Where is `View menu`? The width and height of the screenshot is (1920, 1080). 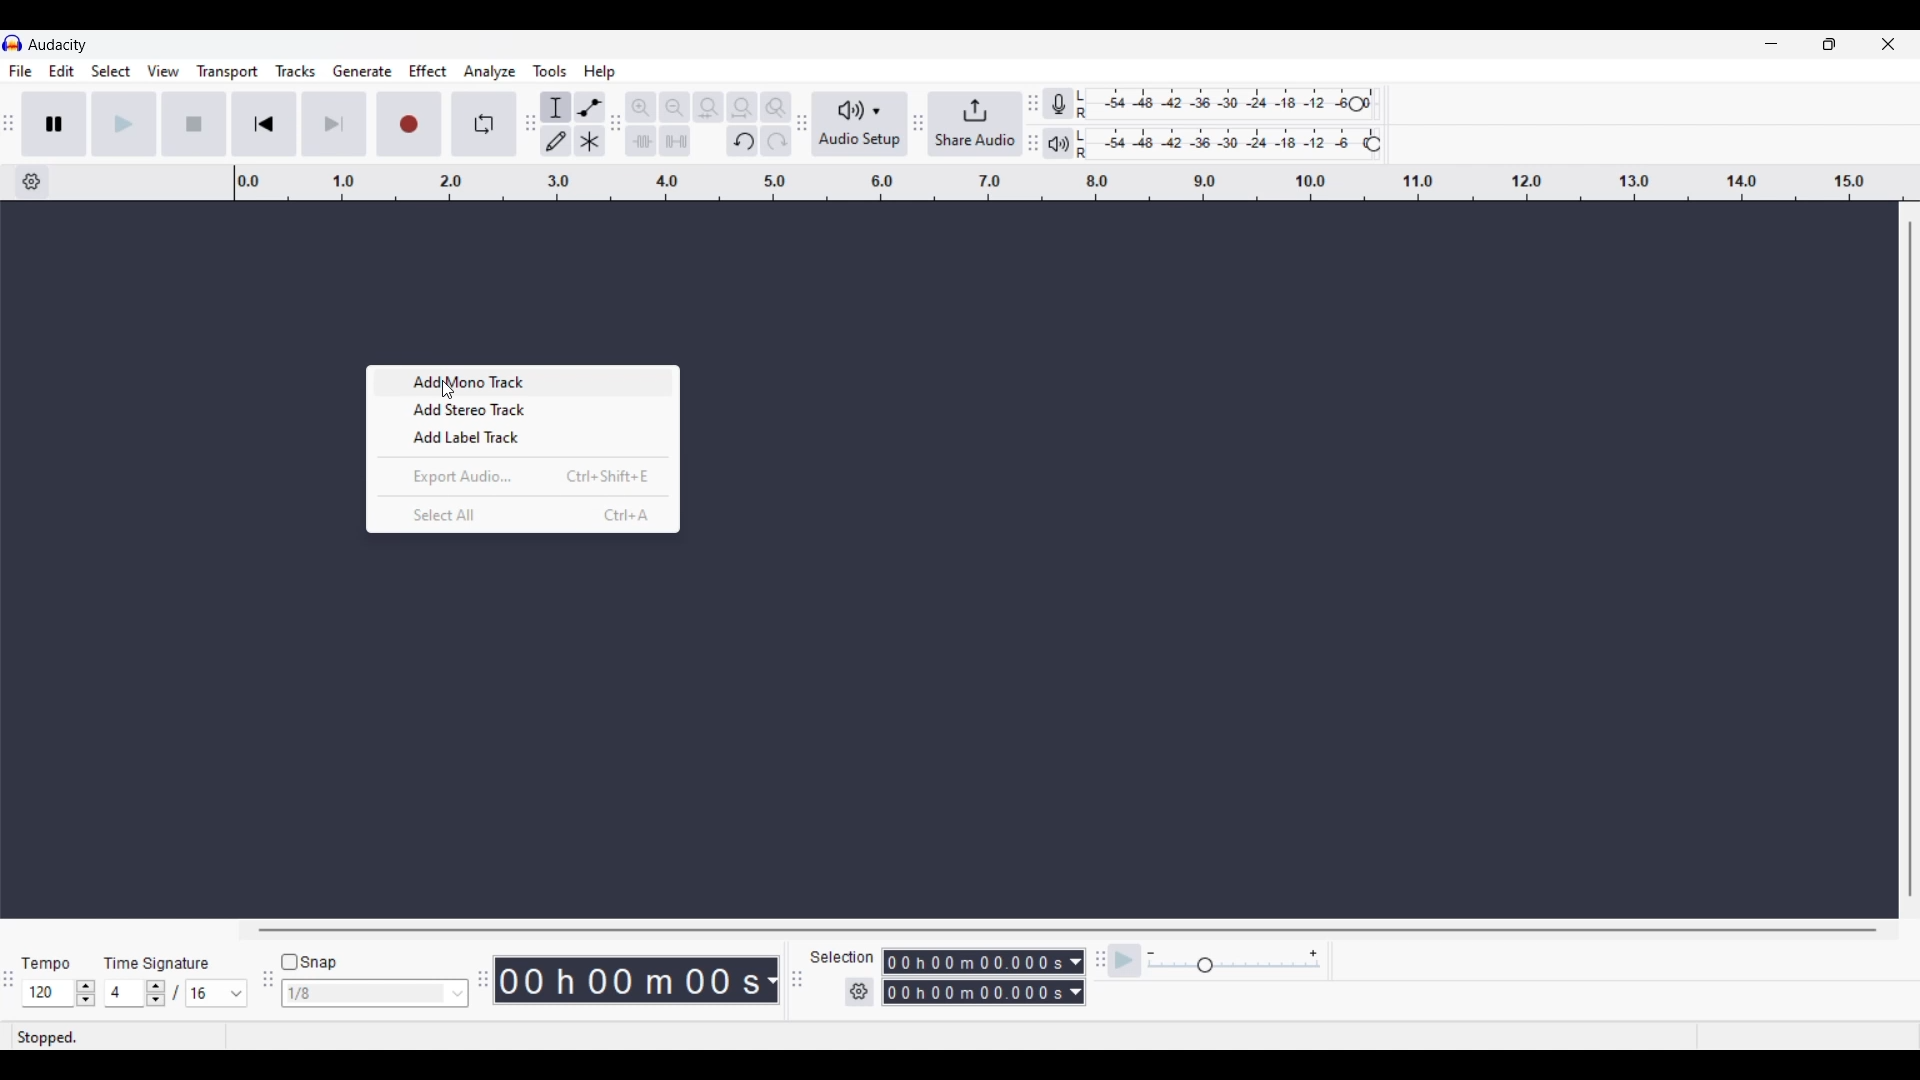
View menu is located at coordinates (163, 71).